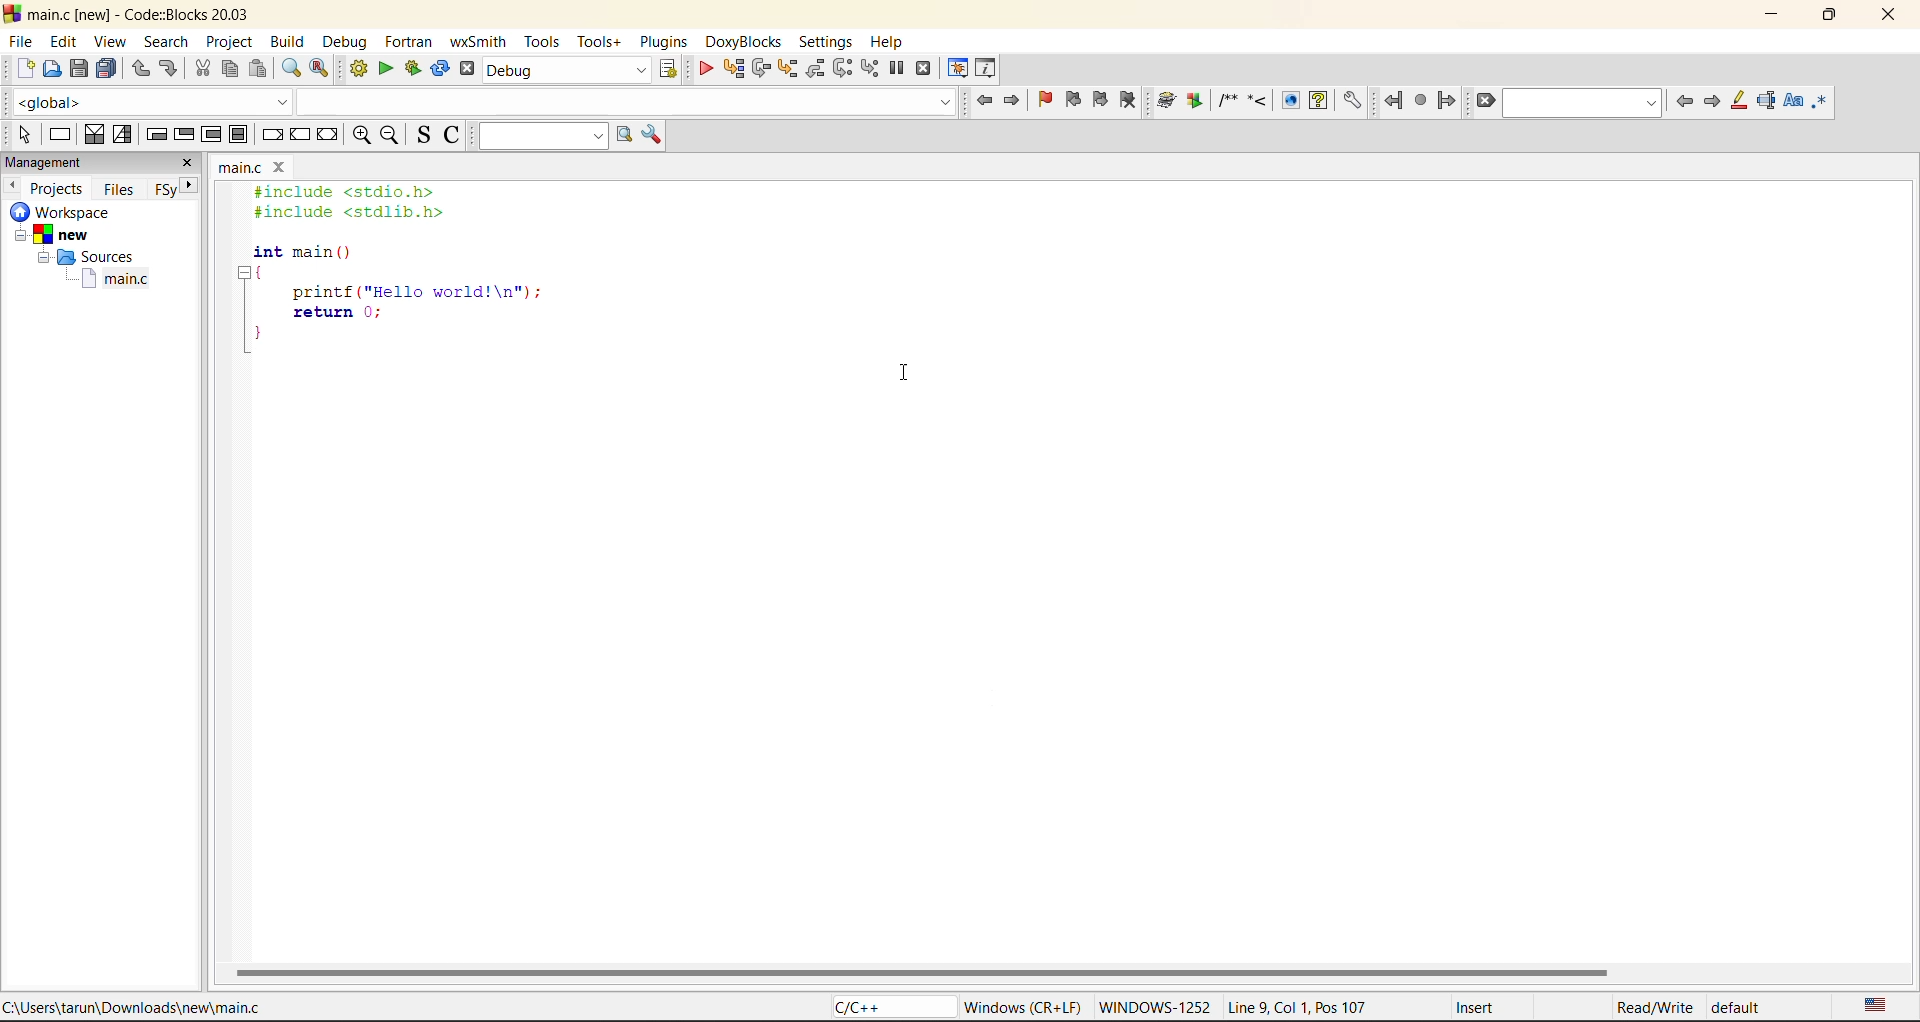  What do you see at coordinates (203, 68) in the screenshot?
I see `cut` at bounding box center [203, 68].